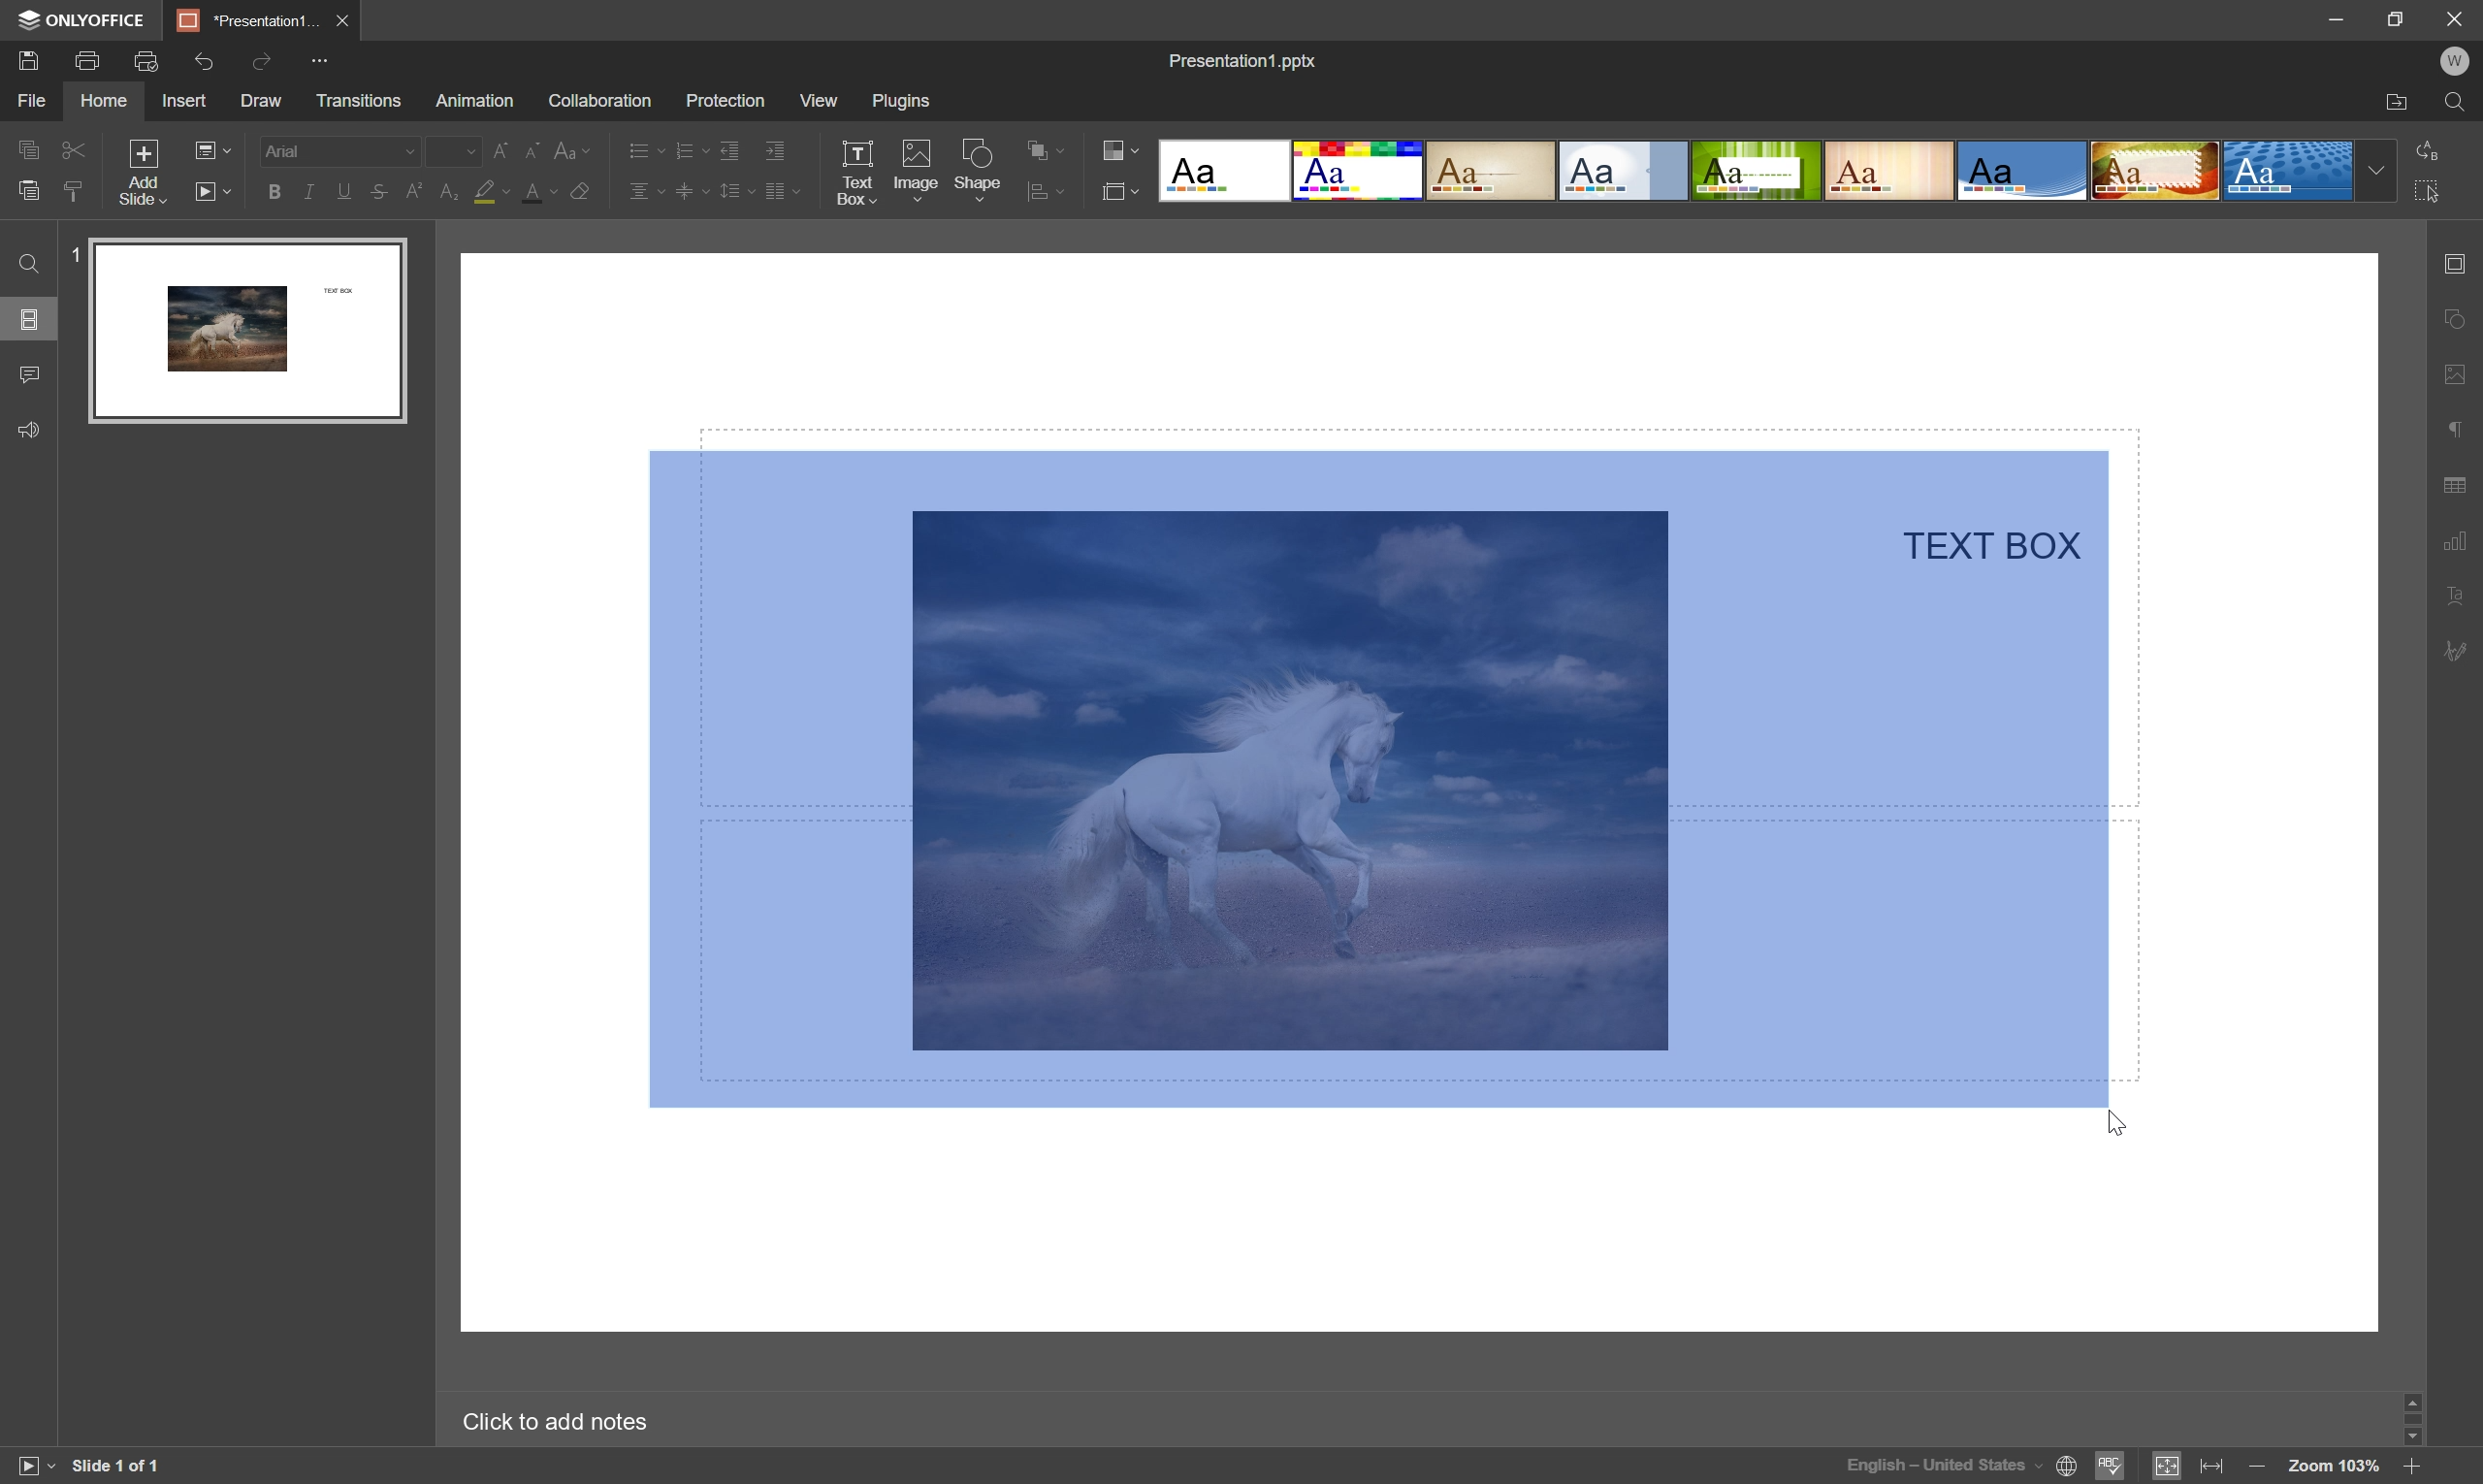 The height and width of the screenshot is (1484, 2483). I want to click on subscript, so click(449, 191).